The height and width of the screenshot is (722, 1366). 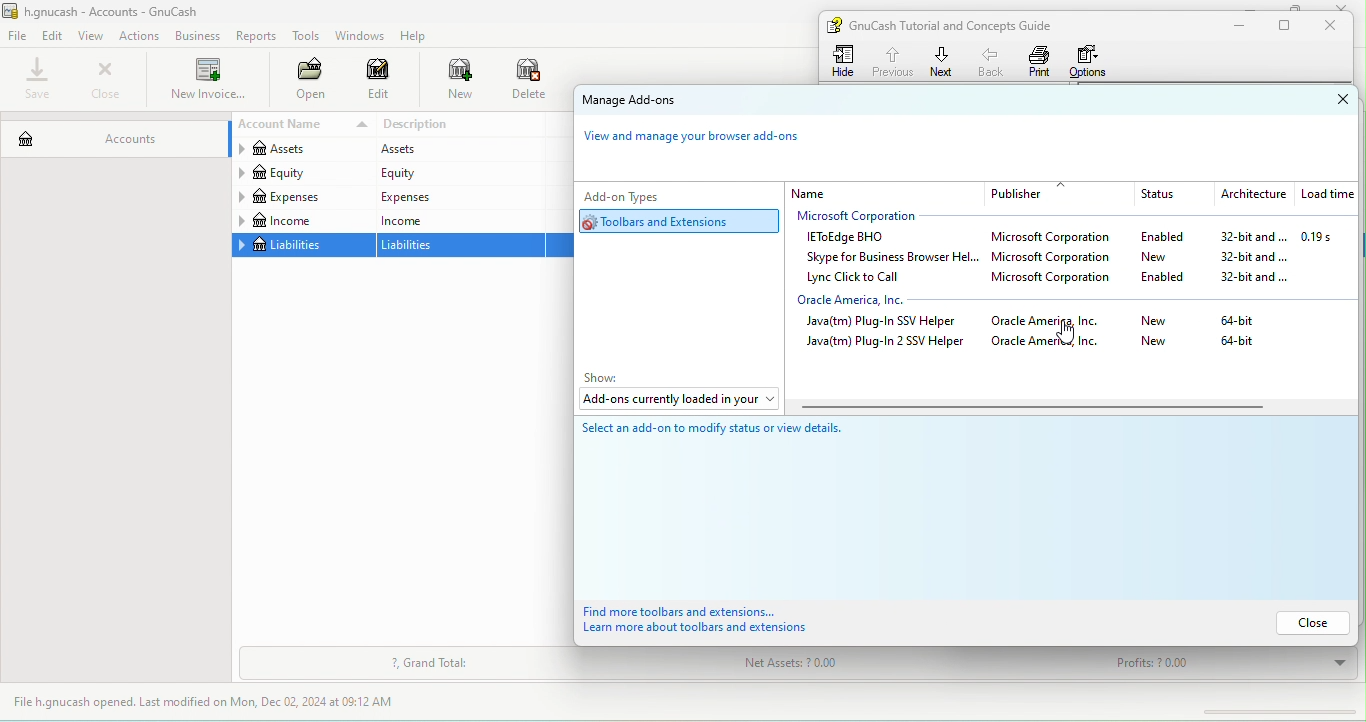 I want to click on grand total, so click(x=430, y=664).